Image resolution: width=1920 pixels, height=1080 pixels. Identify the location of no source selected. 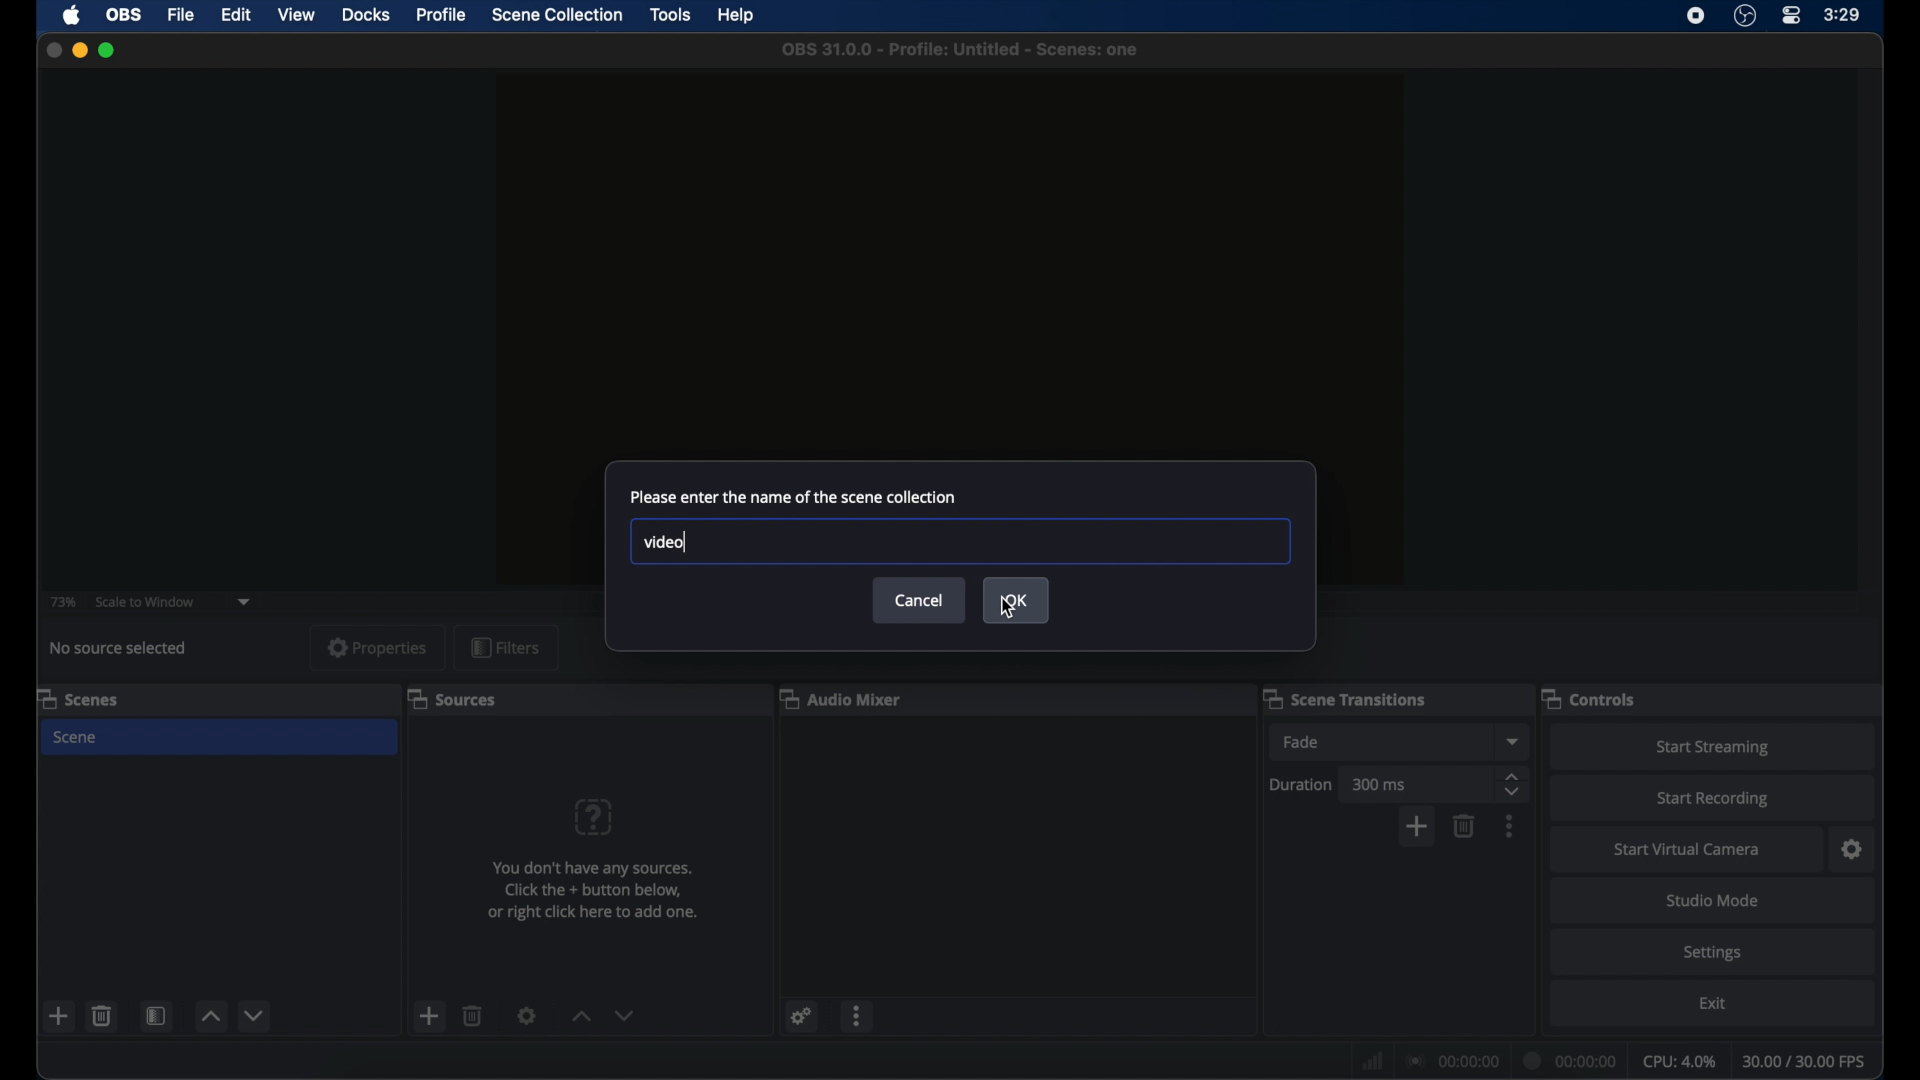
(125, 647).